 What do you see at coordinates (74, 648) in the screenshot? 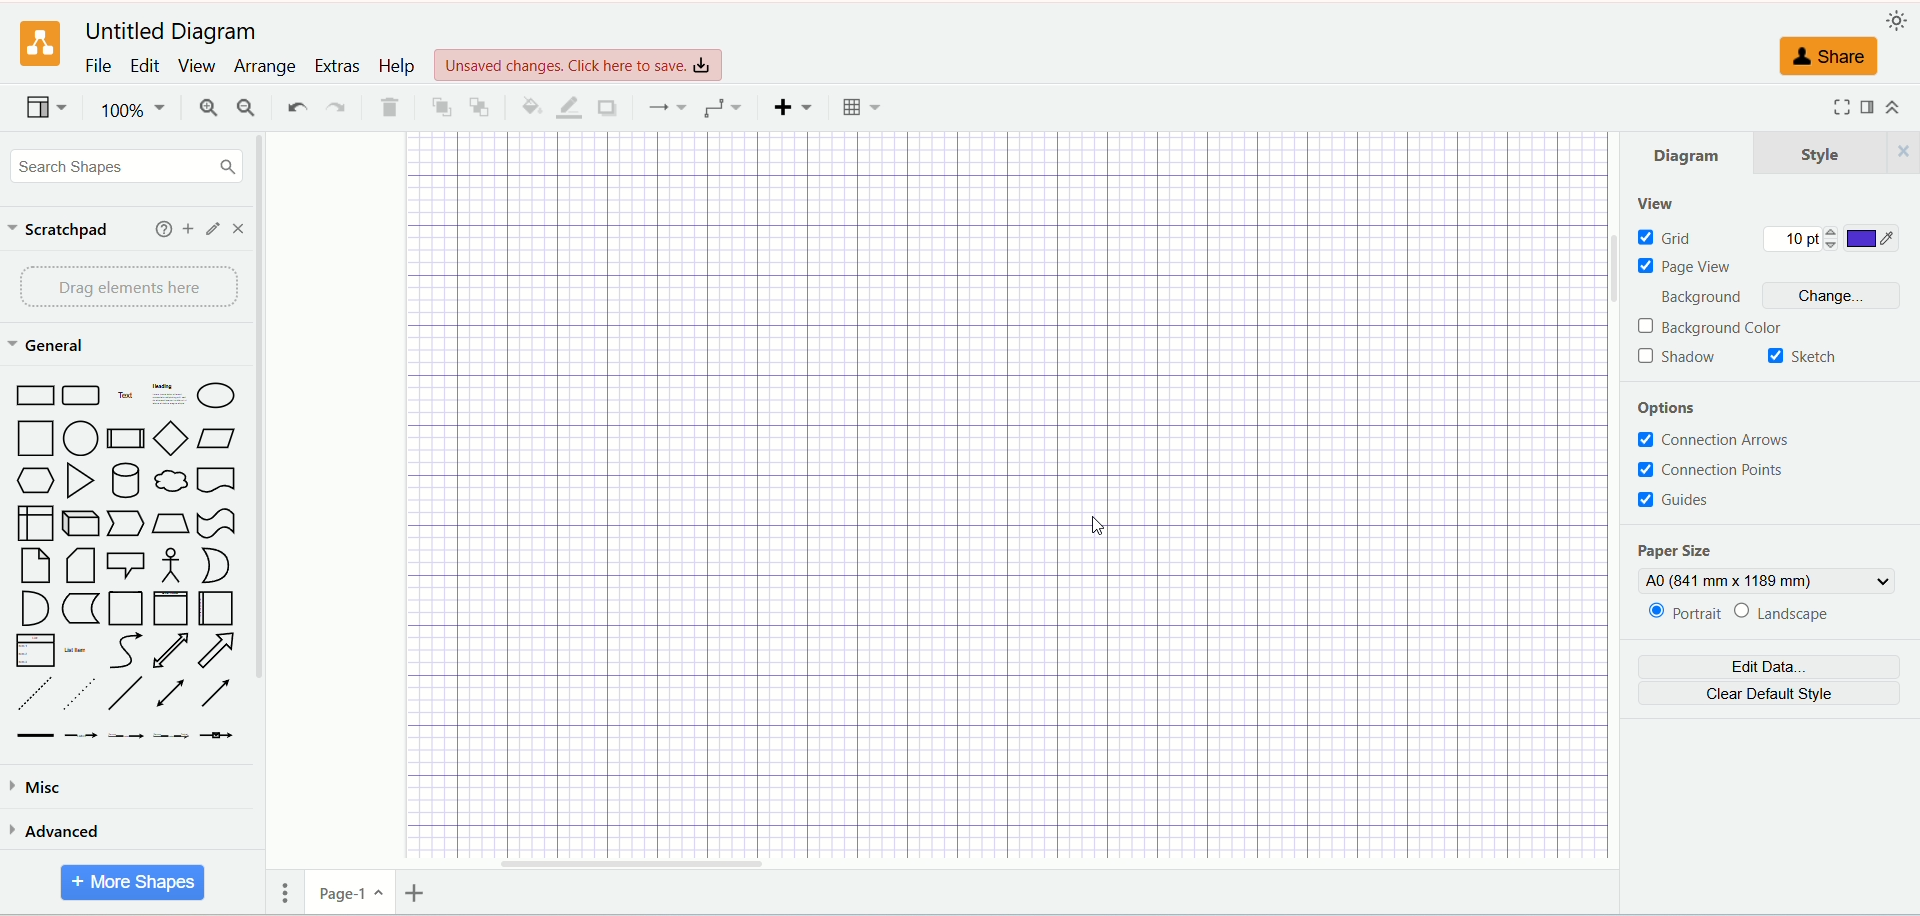
I see `List Item` at bounding box center [74, 648].